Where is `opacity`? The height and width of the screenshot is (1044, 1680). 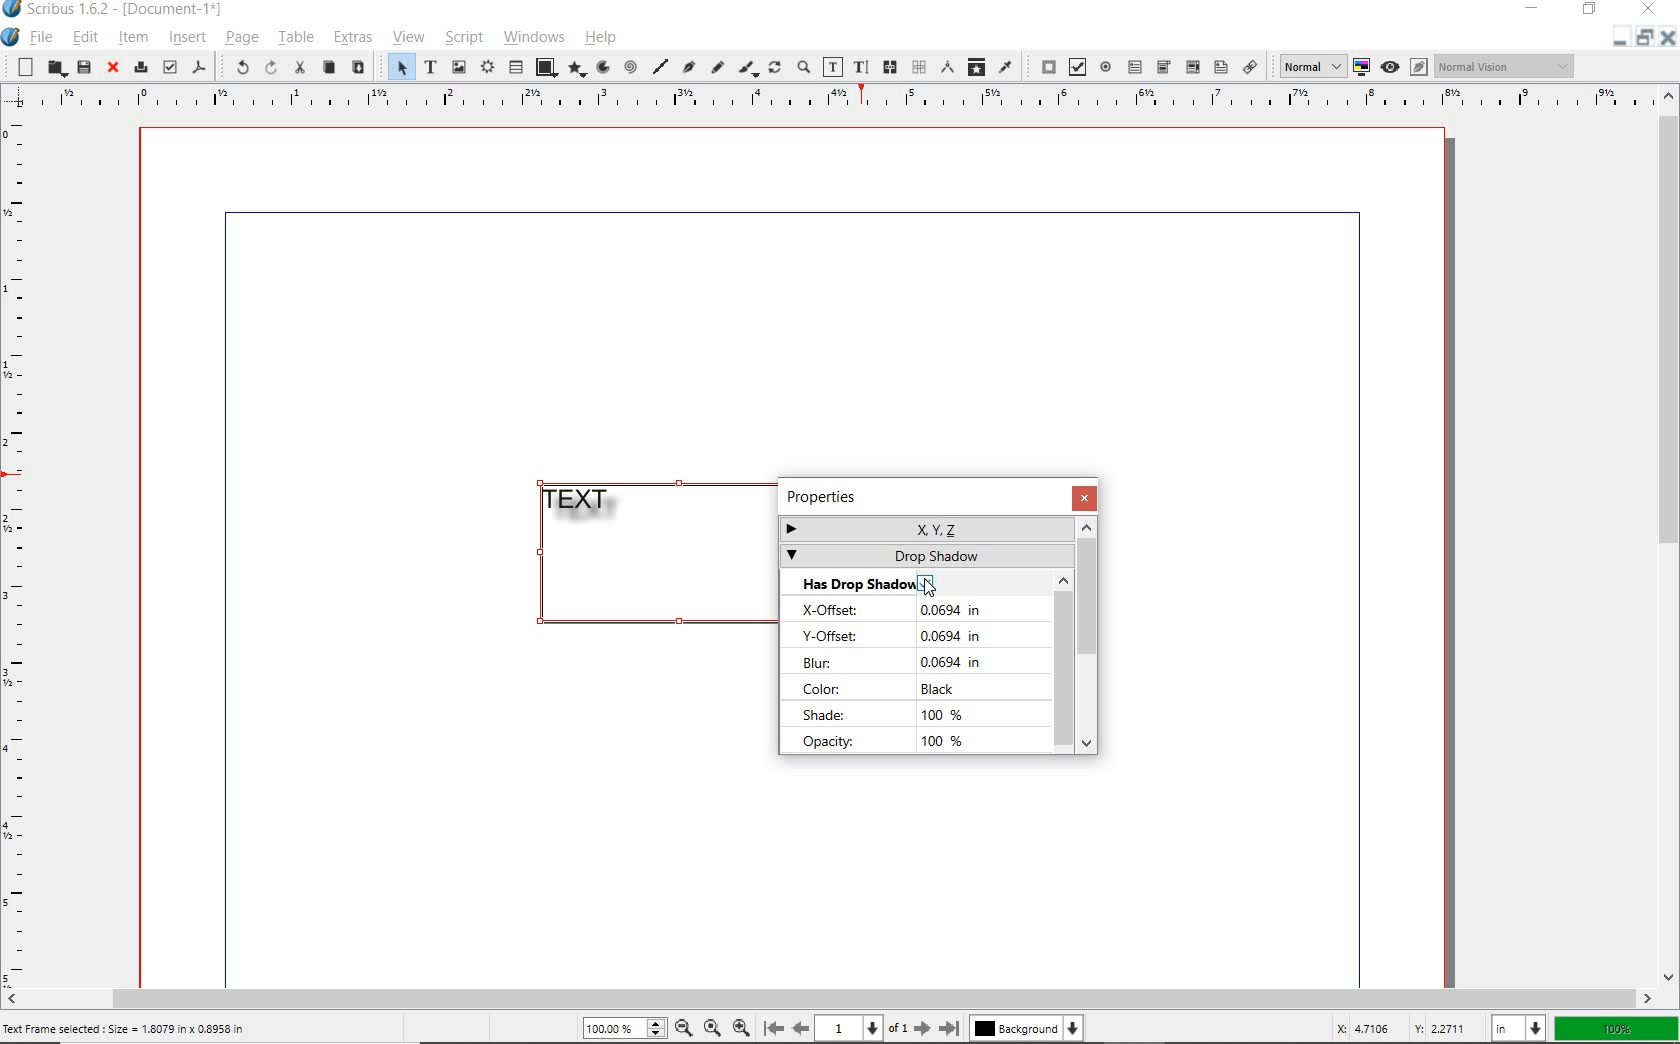 opacity is located at coordinates (891, 742).